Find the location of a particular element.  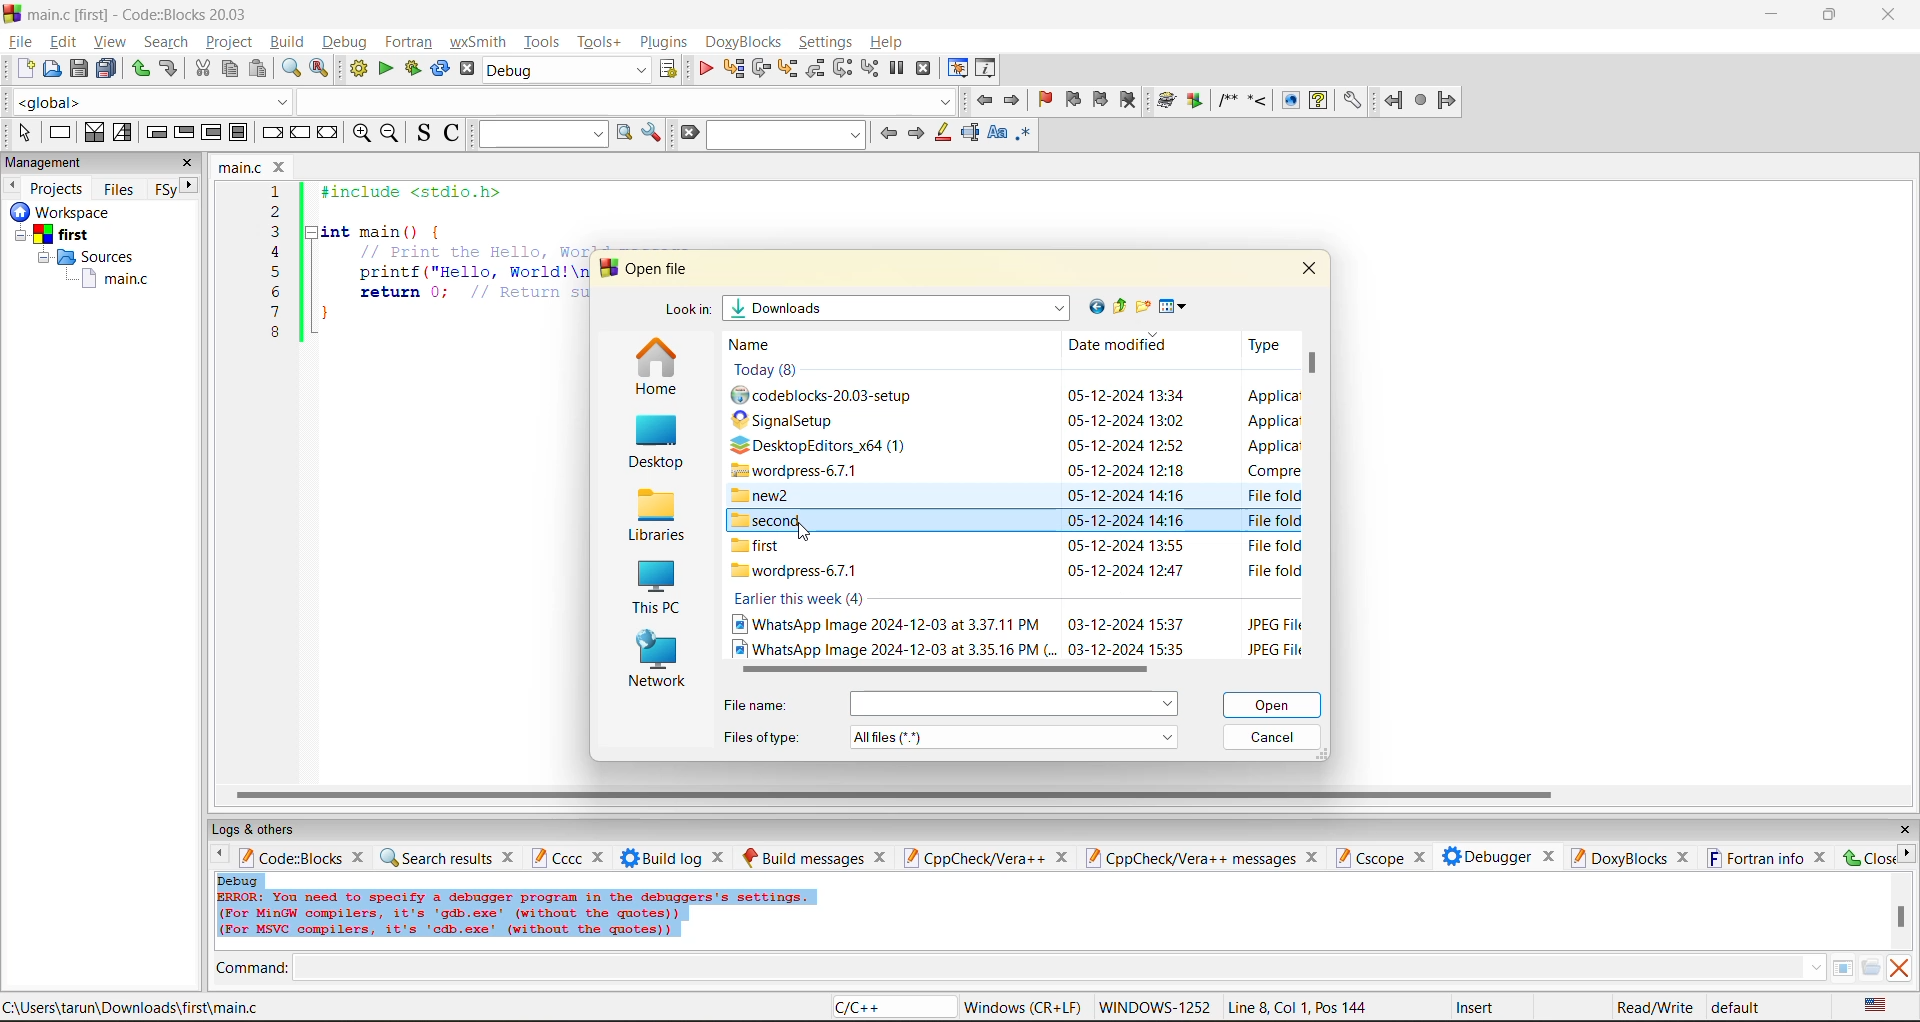

line8, col 1, pos 144 is located at coordinates (1301, 1007).